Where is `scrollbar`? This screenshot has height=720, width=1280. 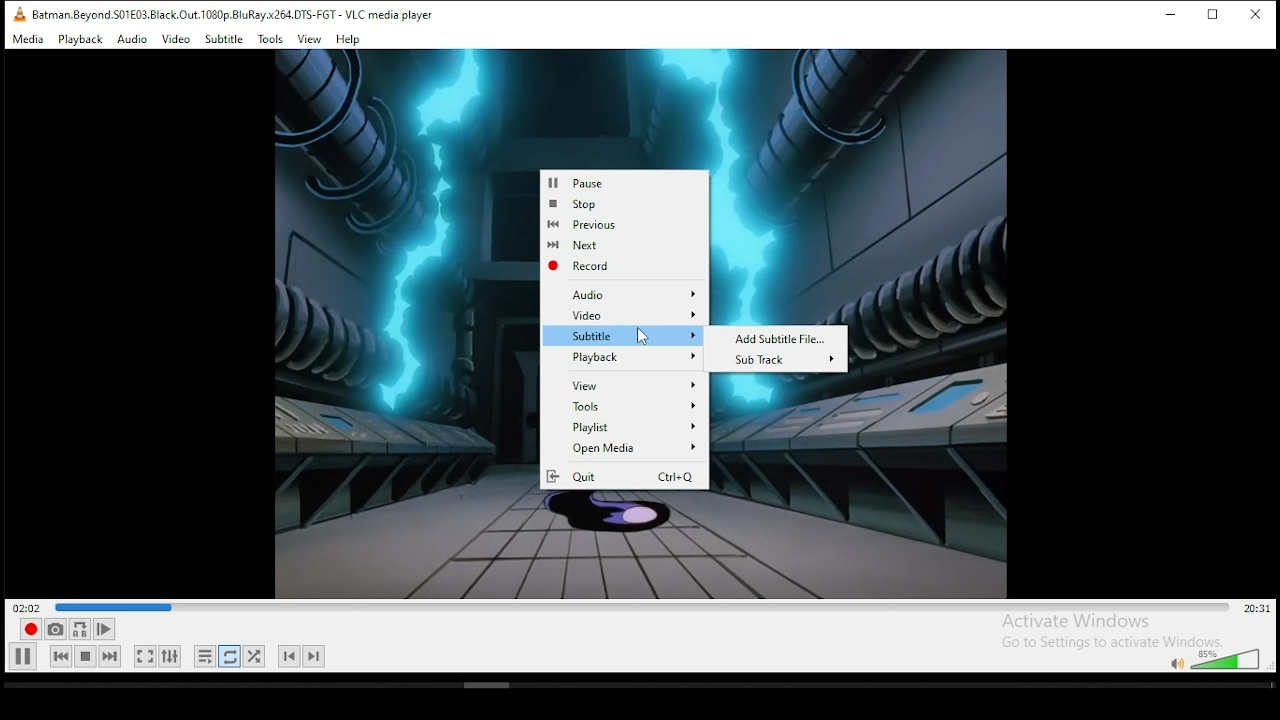
scrollbar is located at coordinates (637, 687).